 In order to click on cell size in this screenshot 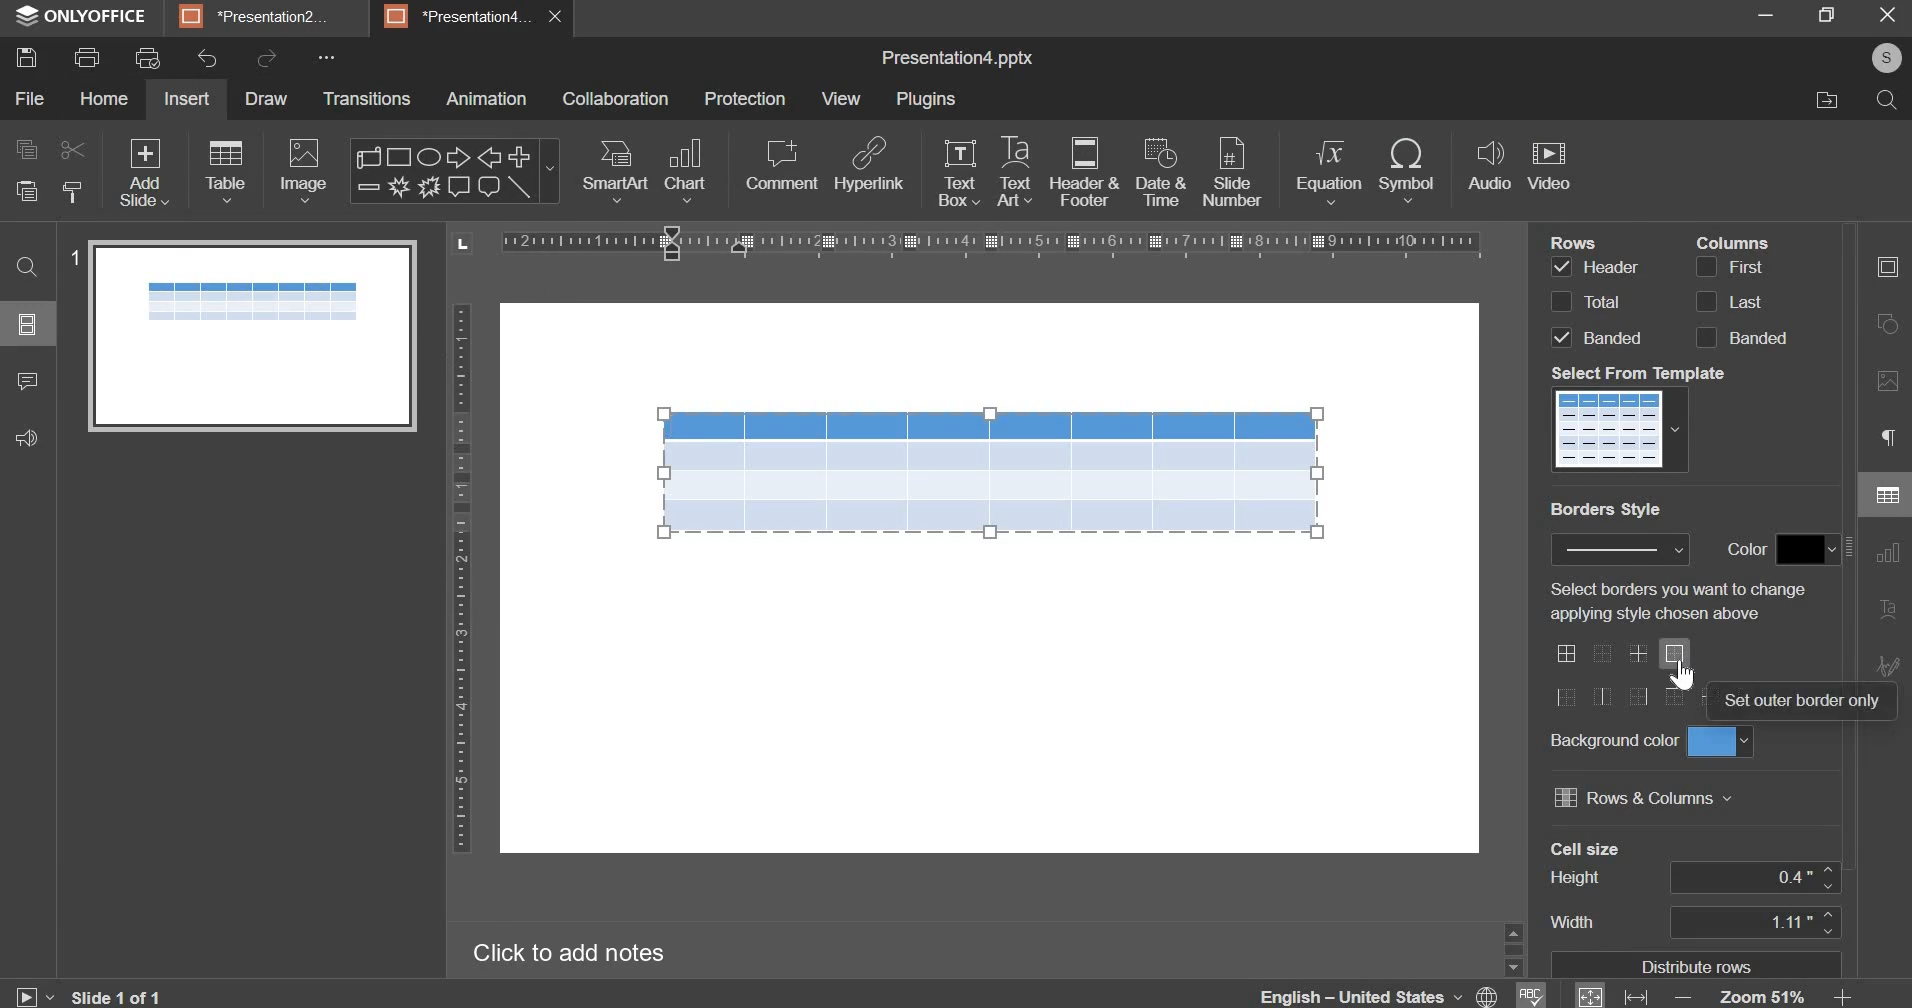, I will do `click(1585, 850)`.